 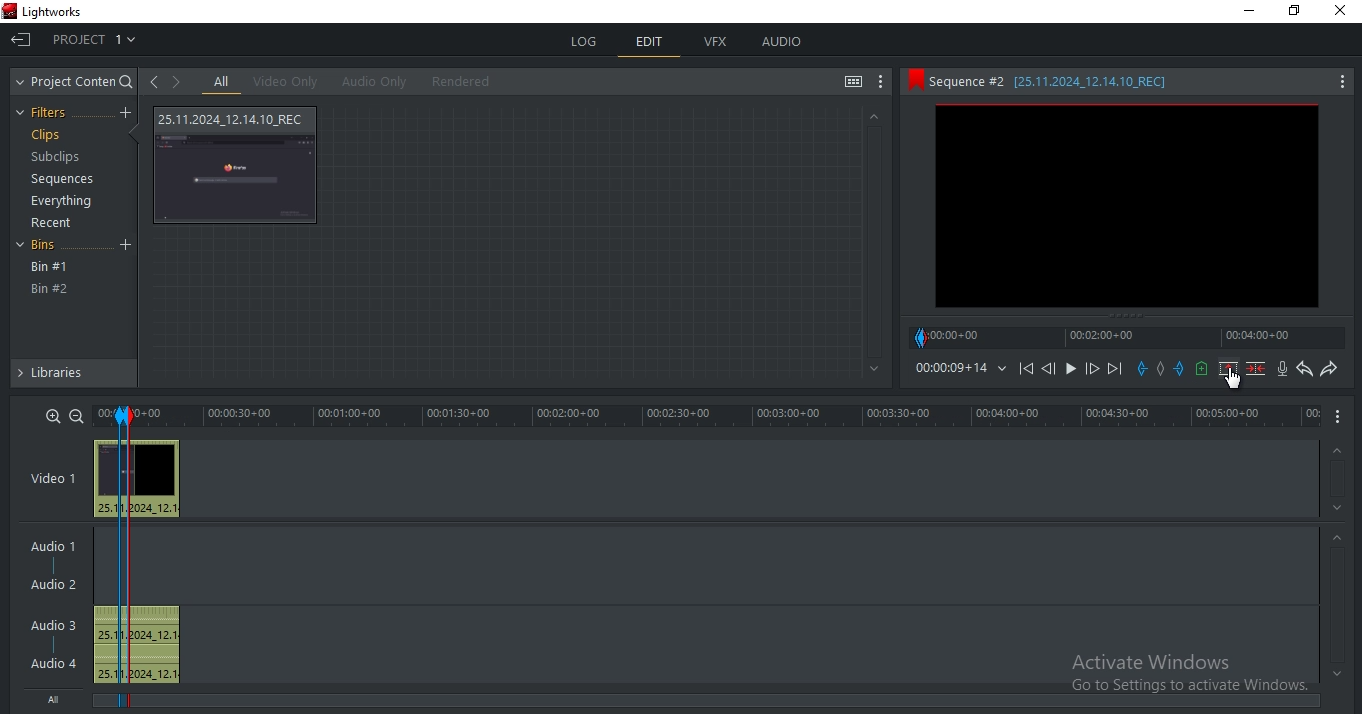 What do you see at coordinates (1334, 674) in the screenshot?
I see `Bottom` at bounding box center [1334, 674].